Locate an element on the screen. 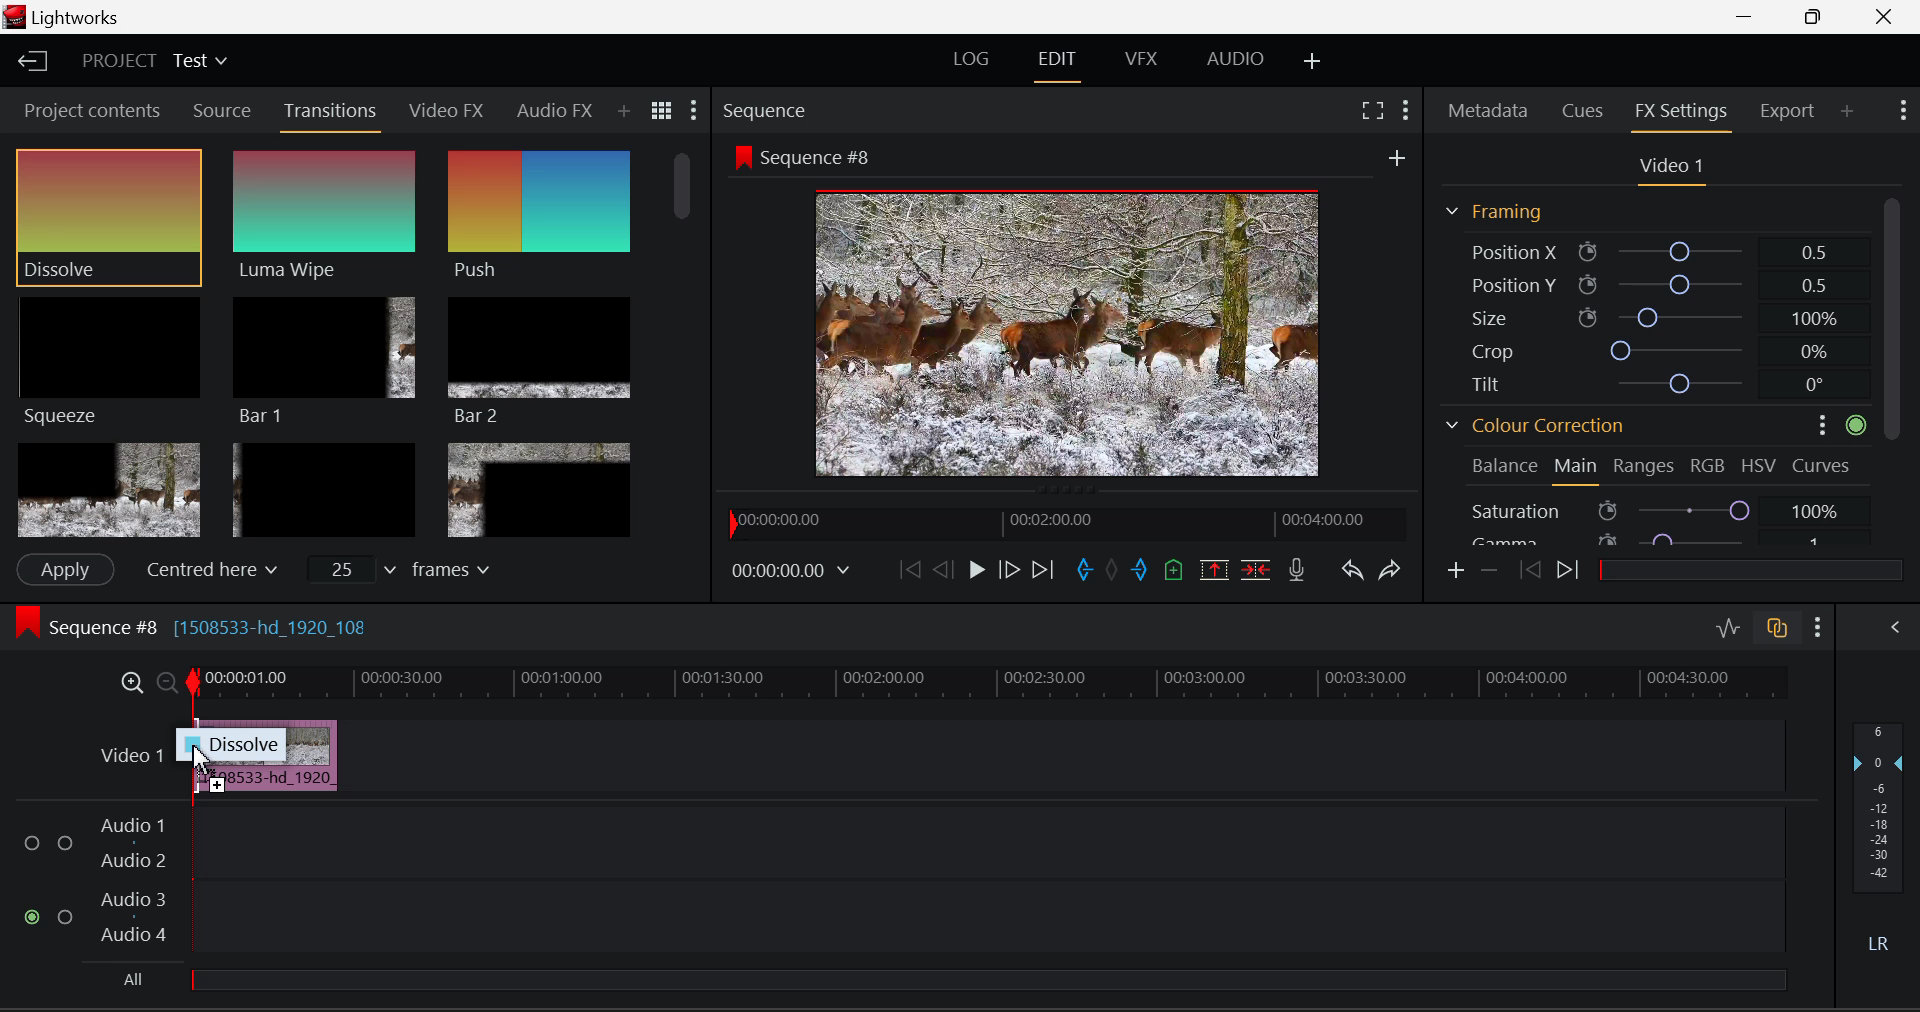  Position Y is located at coordinates (1648, 284).